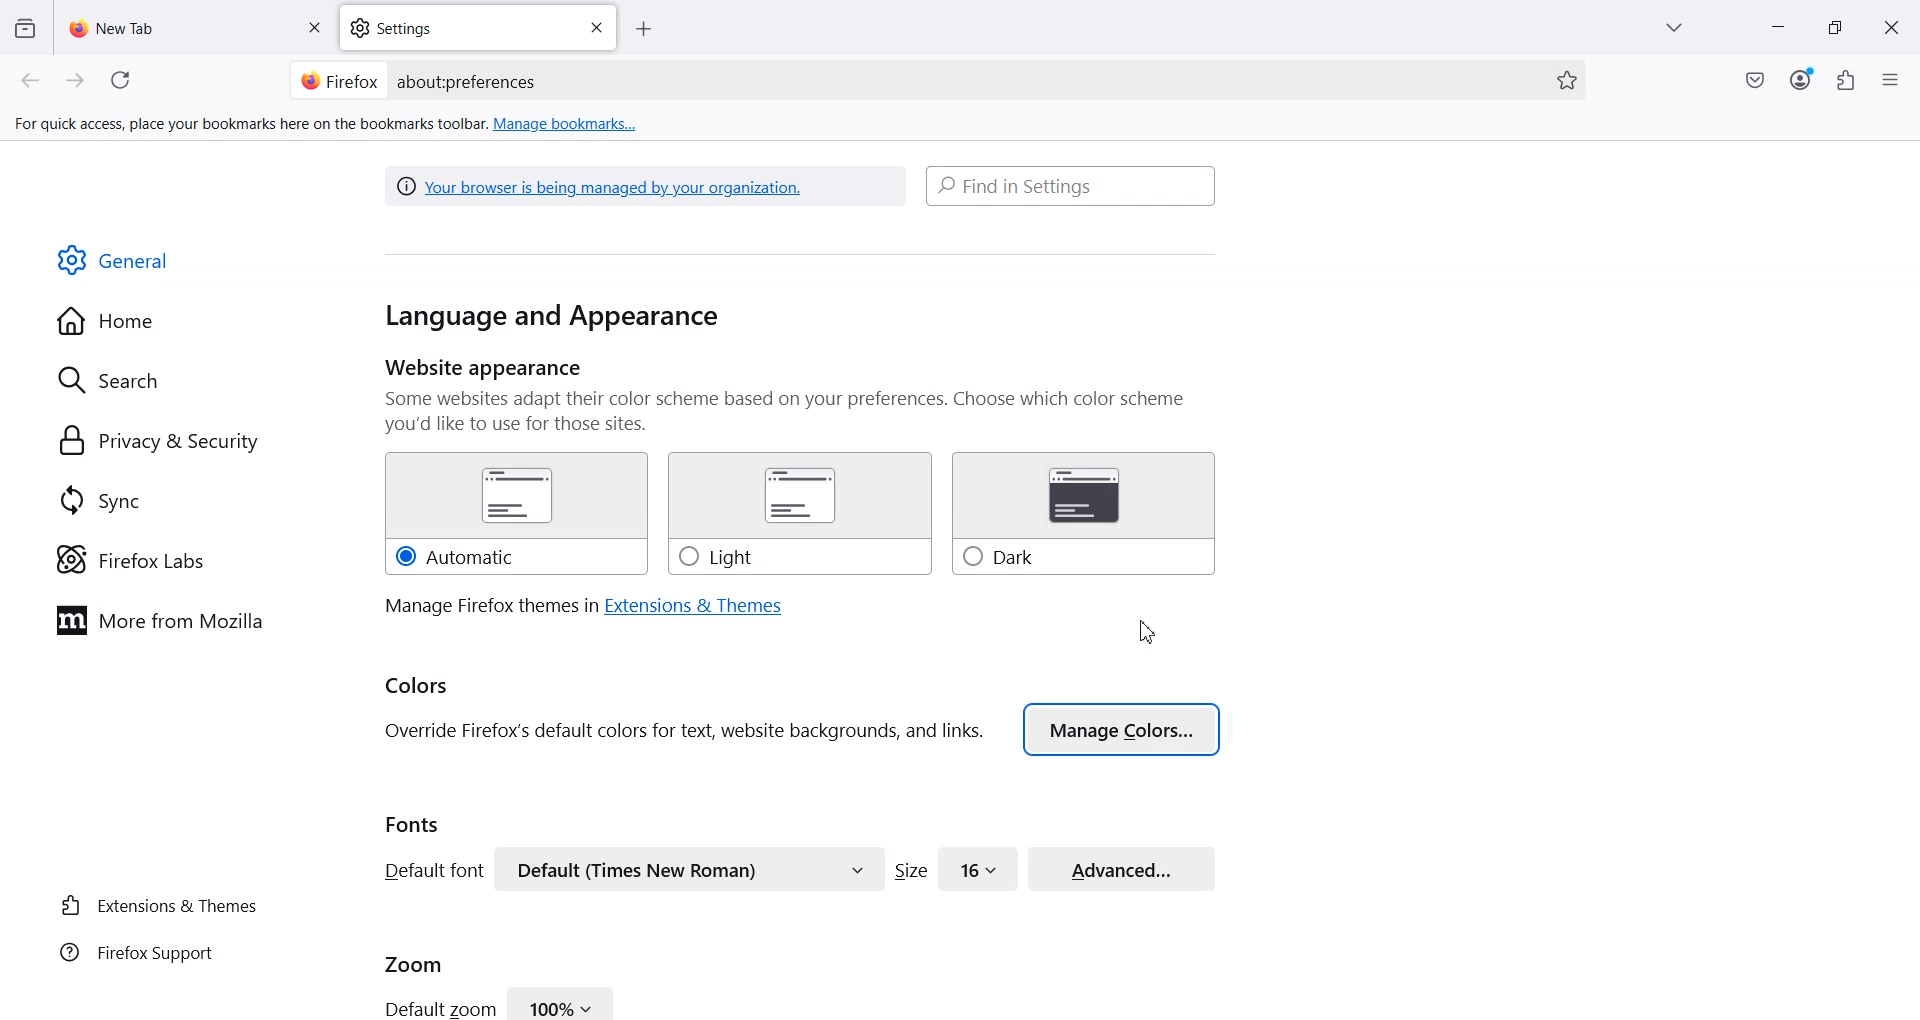  Describe the element at coordinates (418, 687) in the screenshot. I see `Colors` at that location.